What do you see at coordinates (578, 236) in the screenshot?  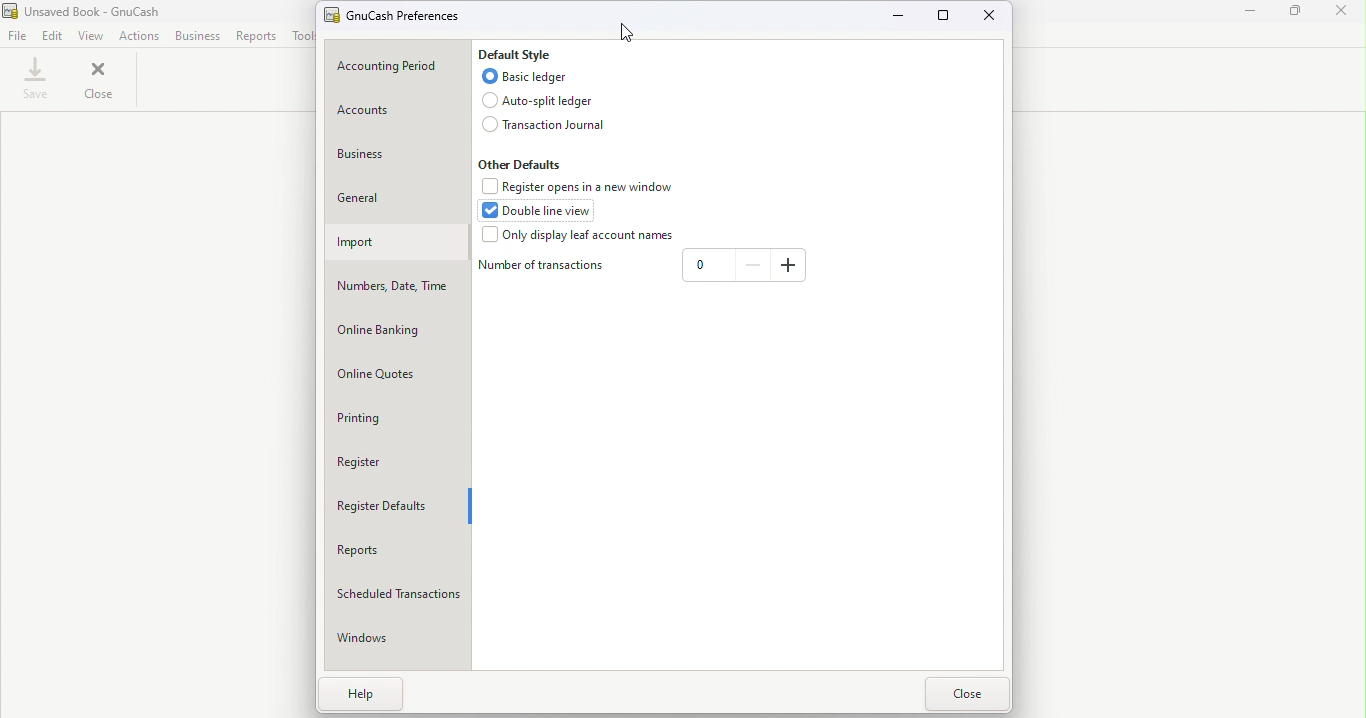 I see `Only display leaf account name` at bounding box center [578, 236].